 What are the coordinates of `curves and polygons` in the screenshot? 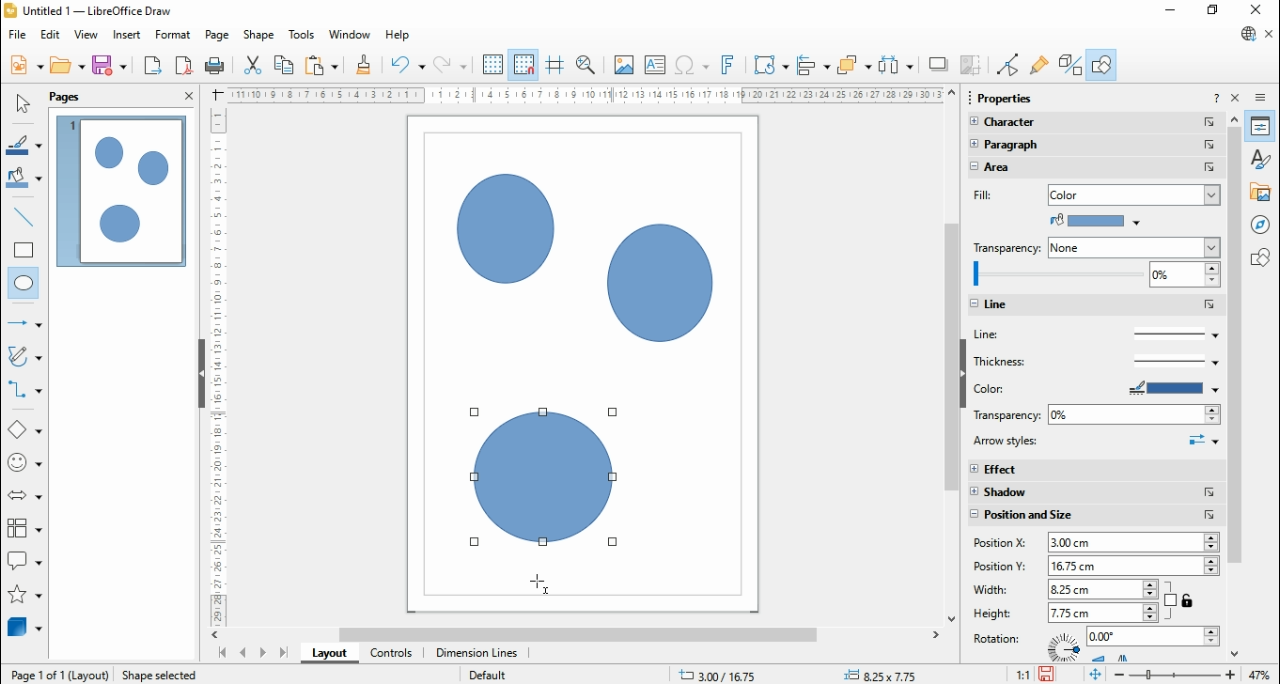 It's located at (26, 357).